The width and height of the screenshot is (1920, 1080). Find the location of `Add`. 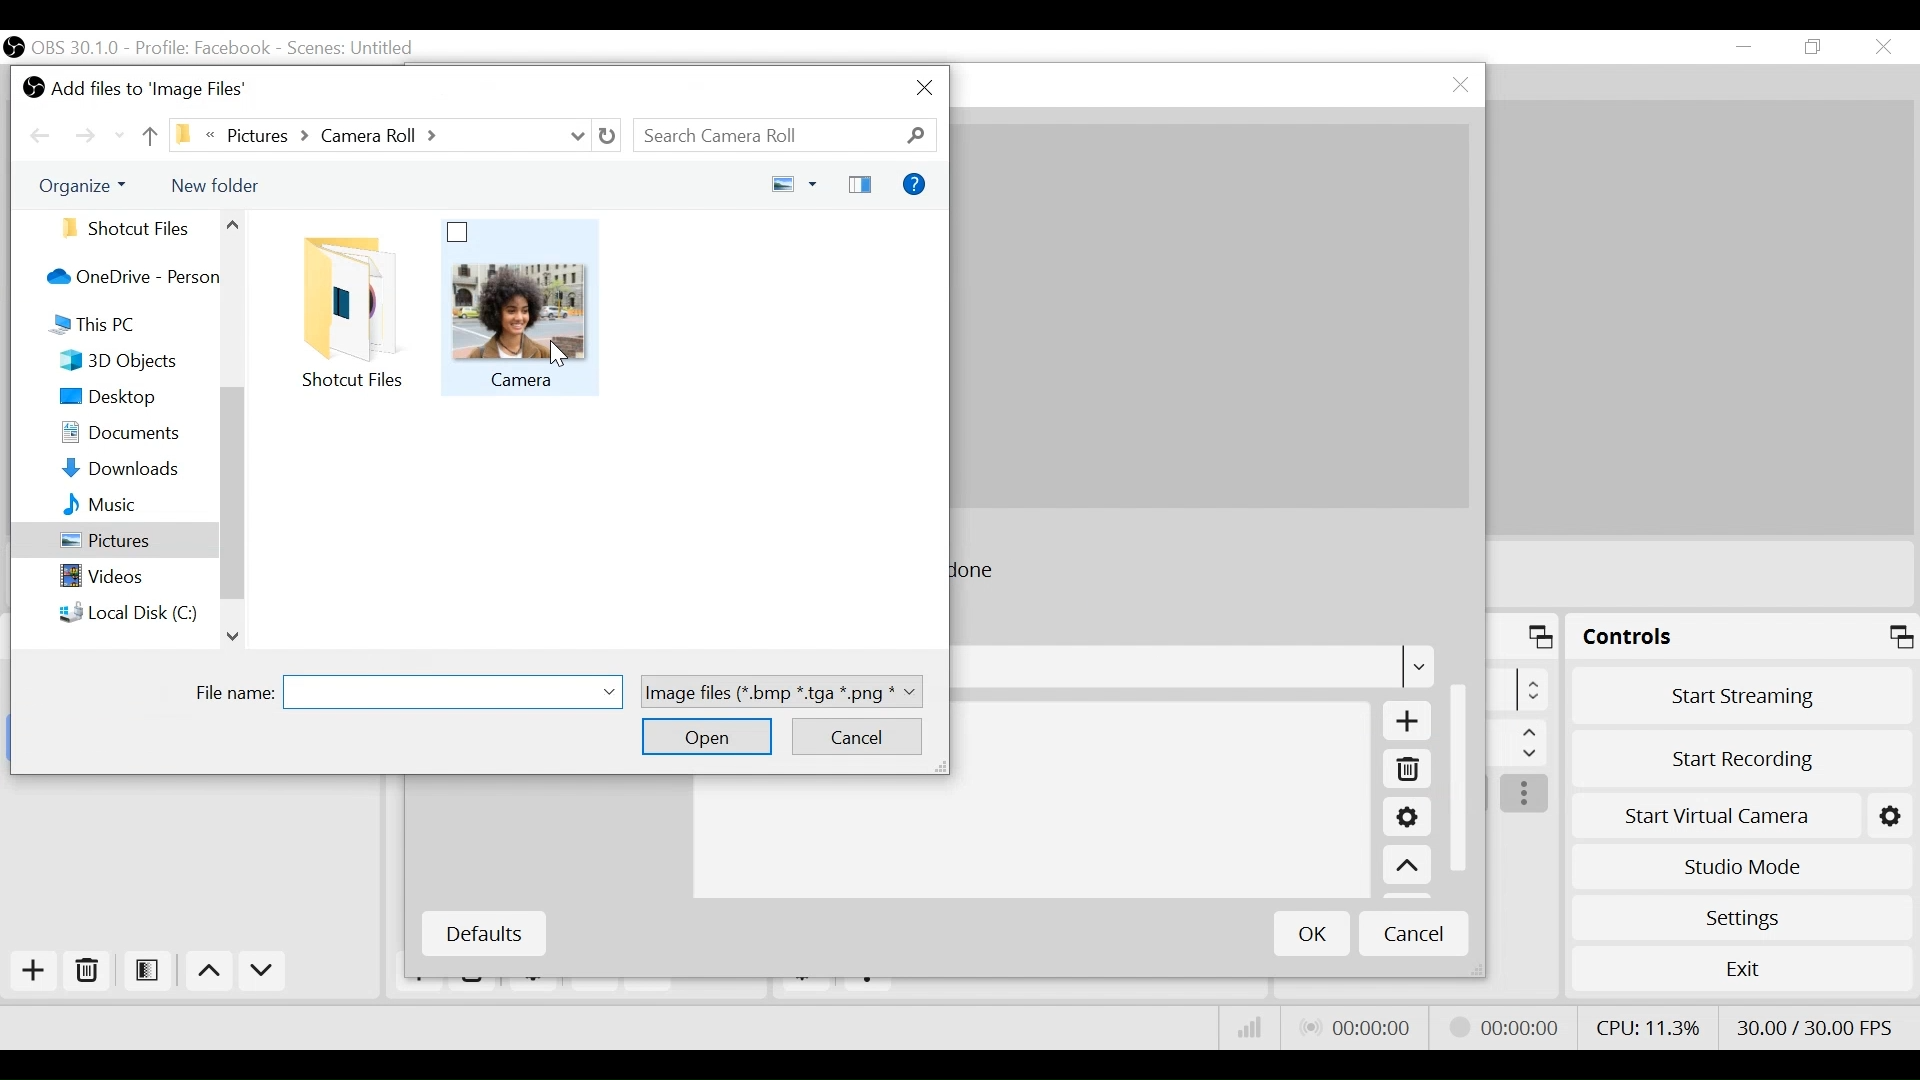

Add is located at coordinates (31, 971).